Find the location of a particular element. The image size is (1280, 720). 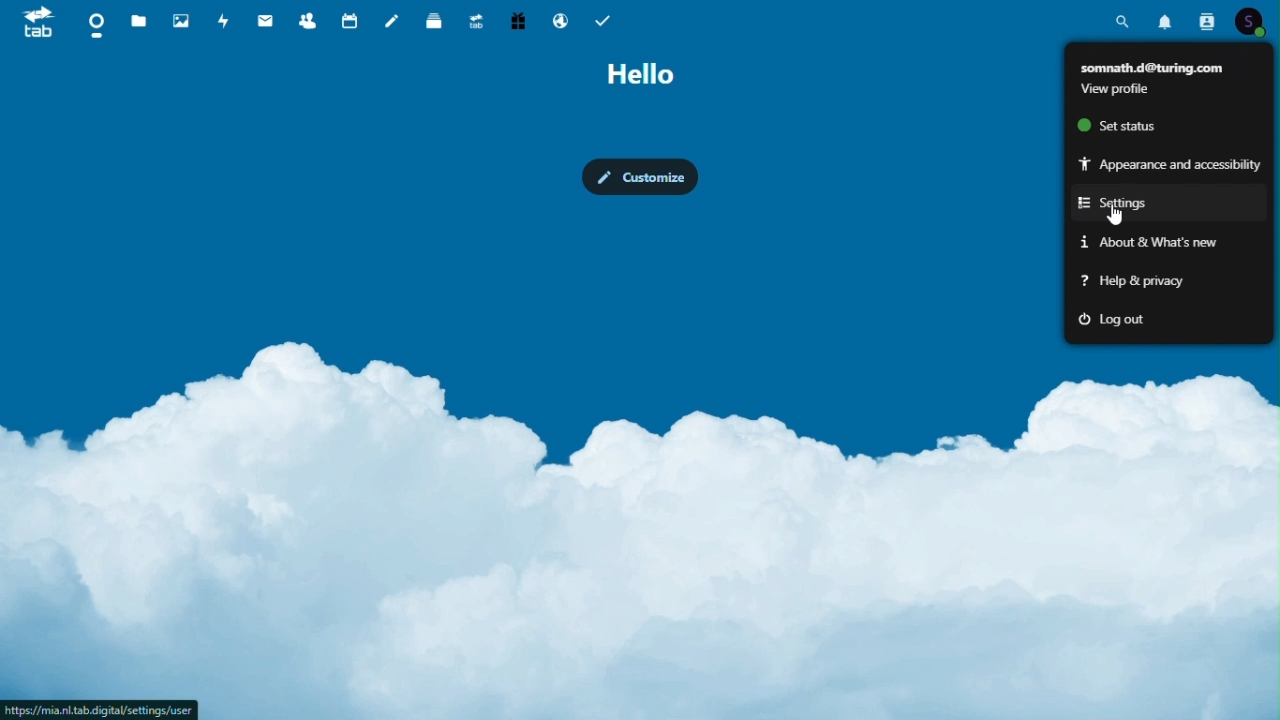

url is located at coordinates (100, 710).